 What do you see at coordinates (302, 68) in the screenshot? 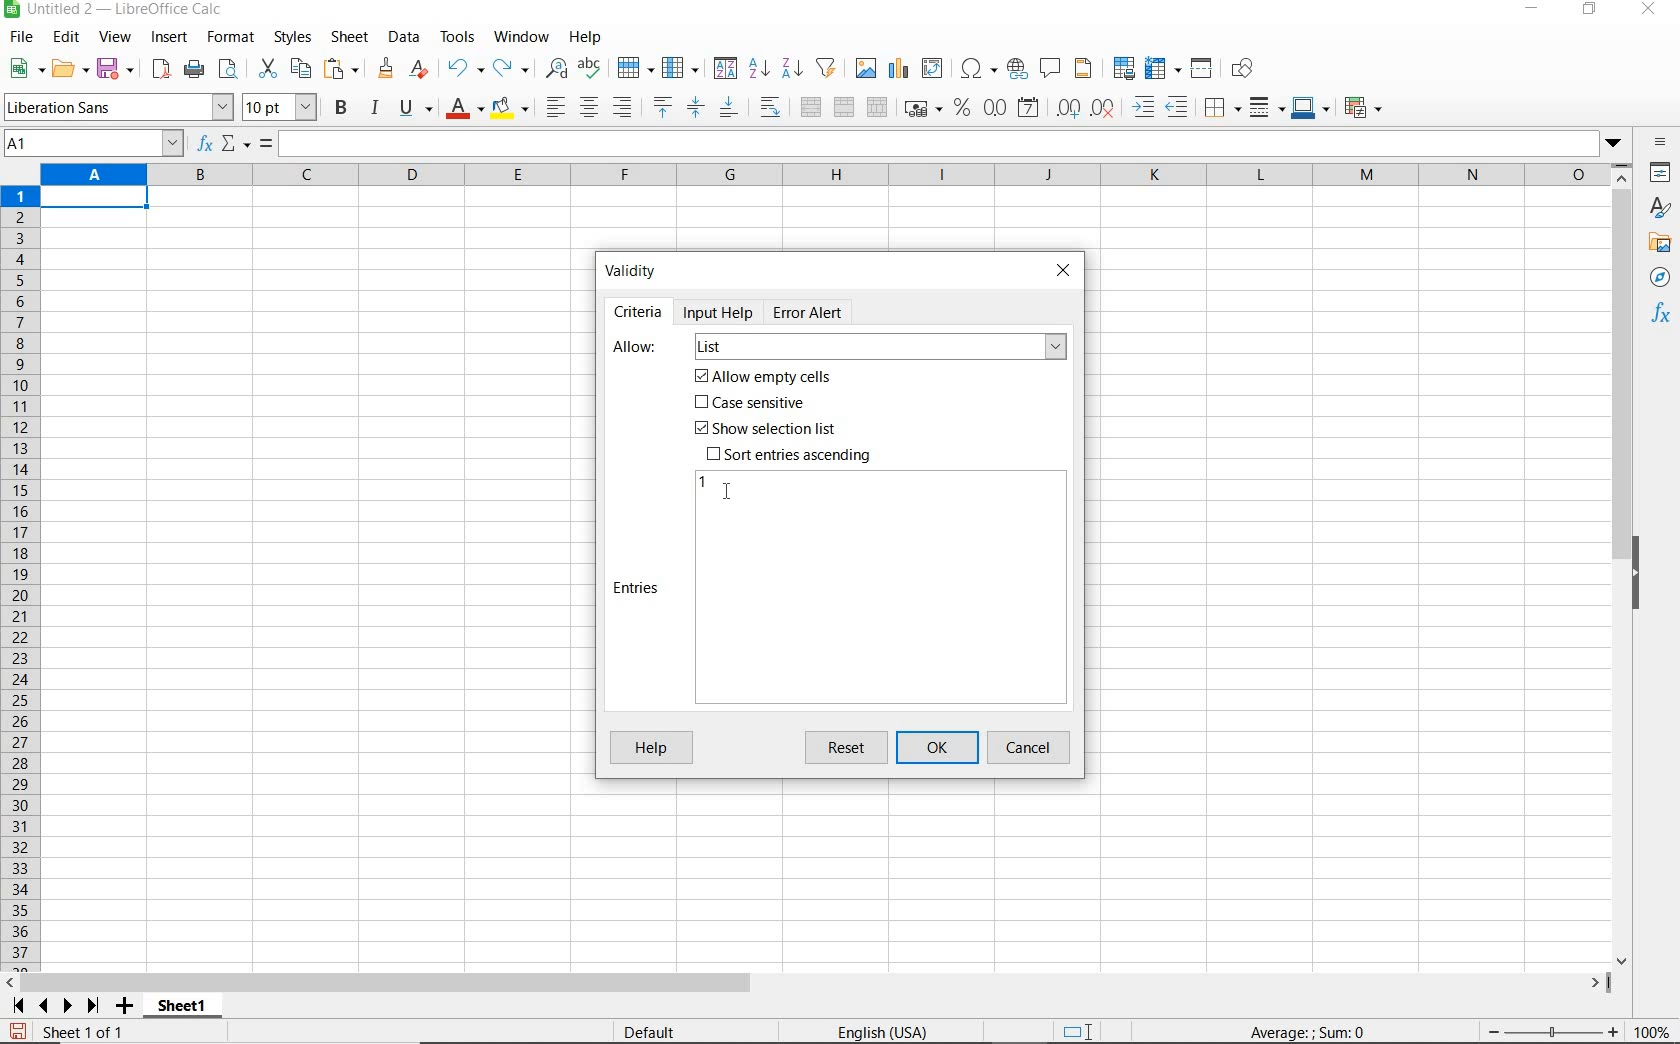
I see `copy` at bounding box center [302, 68].